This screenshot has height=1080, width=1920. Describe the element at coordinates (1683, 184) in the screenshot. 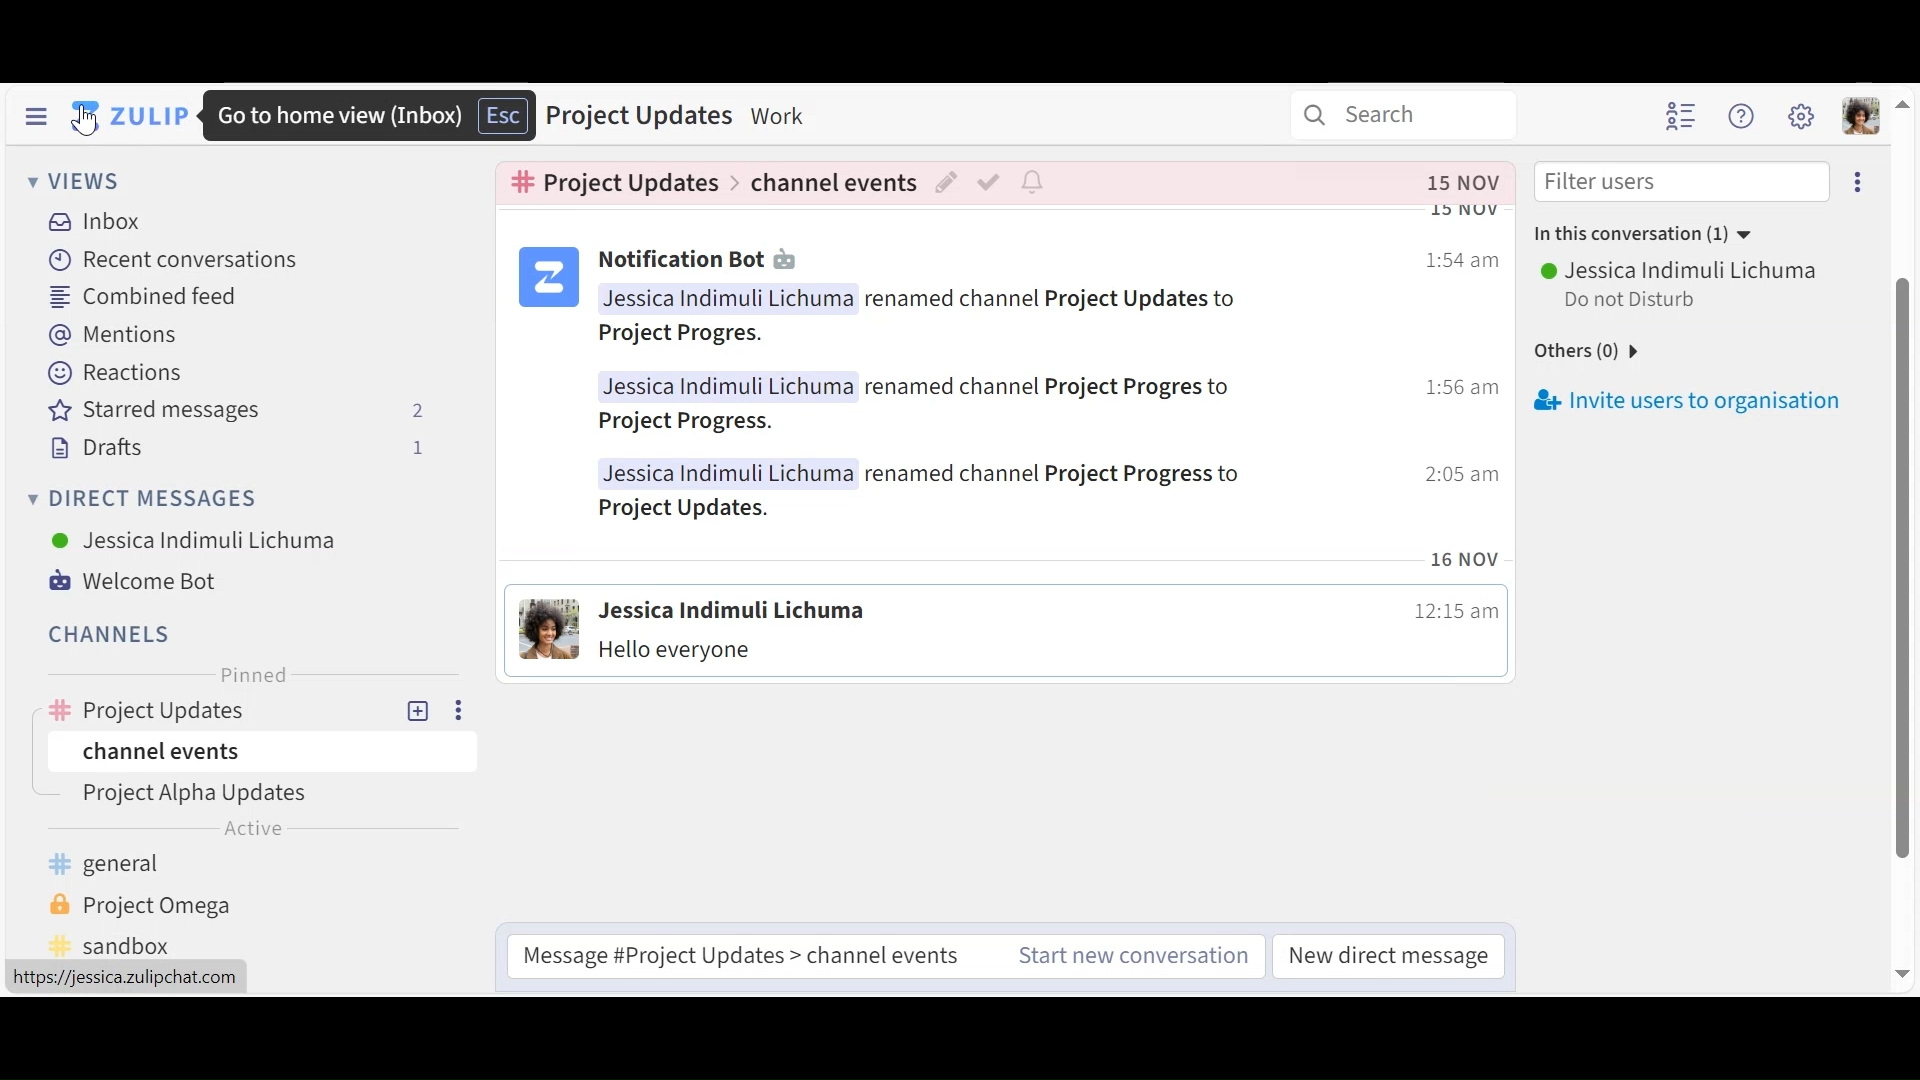

I see `Filter users` at that location.